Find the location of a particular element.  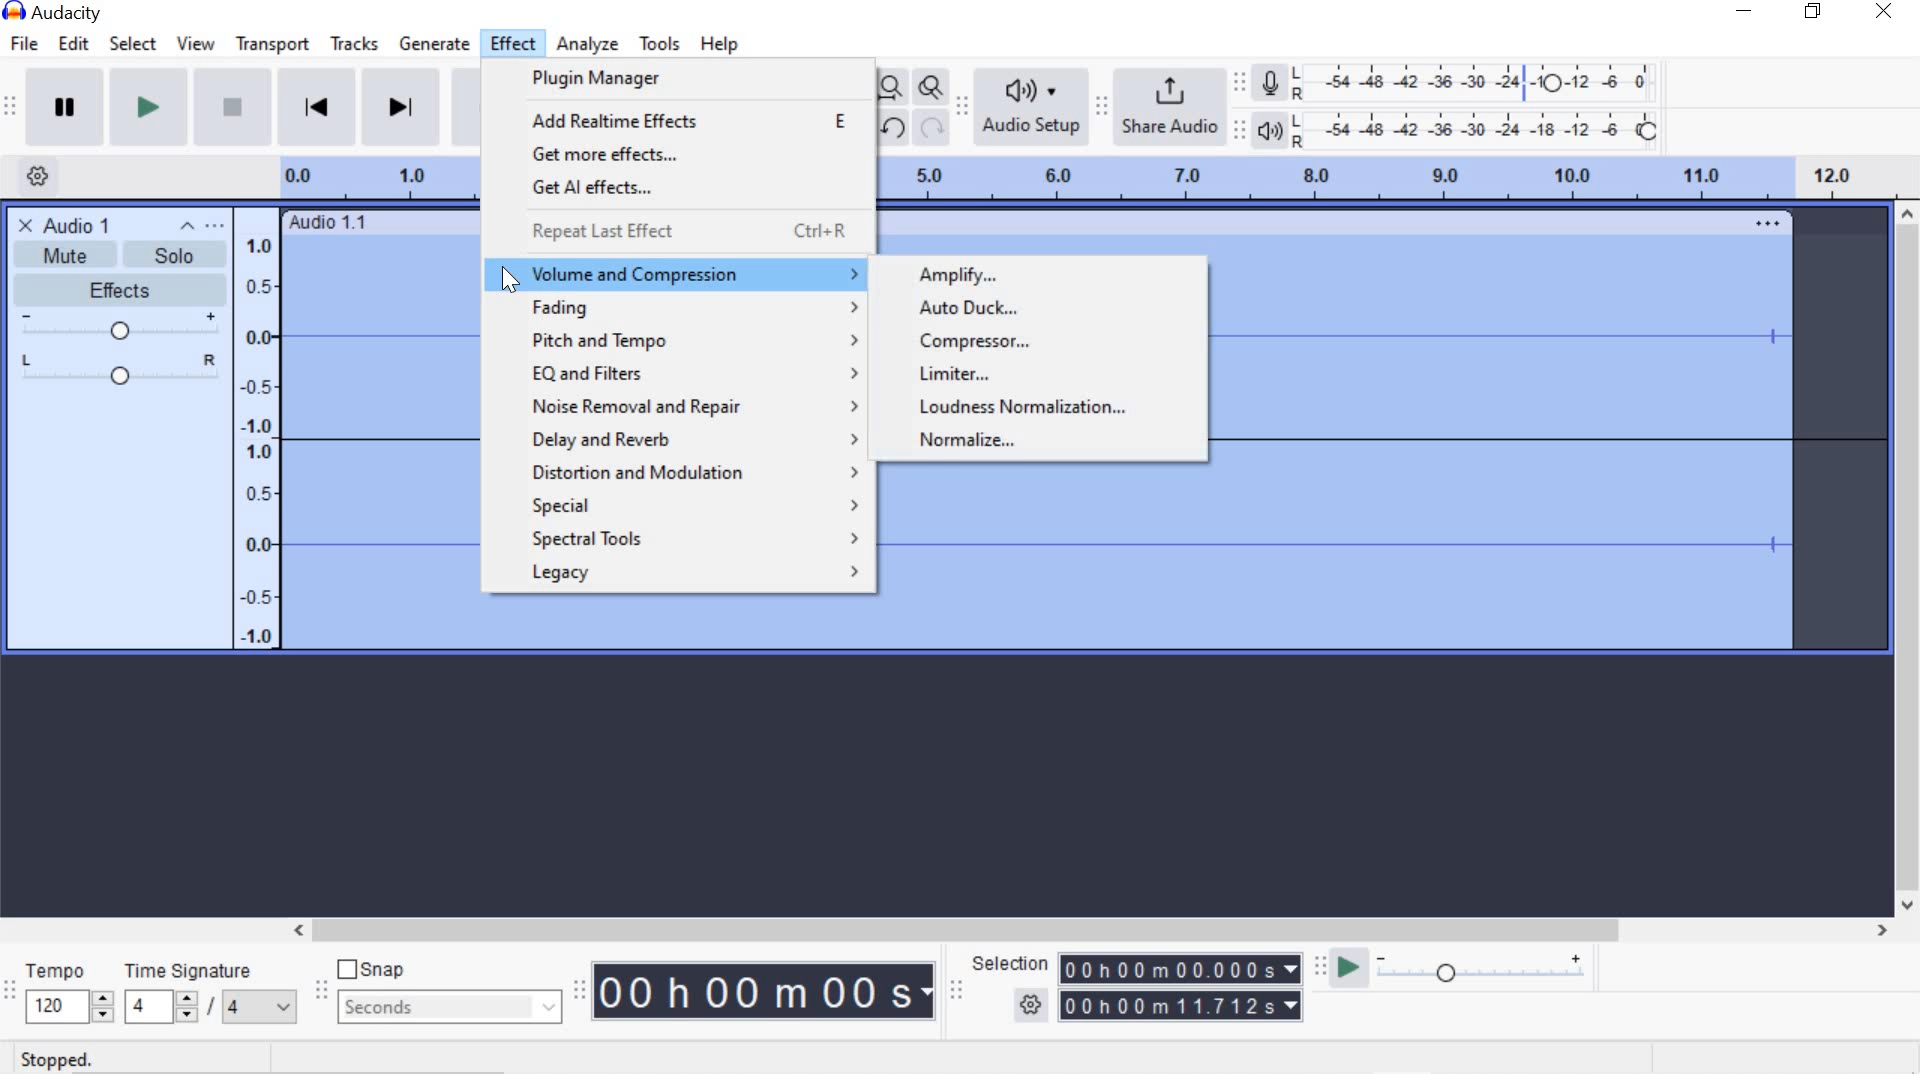

Loudness Normalization is located at coordinates (1025, 409).